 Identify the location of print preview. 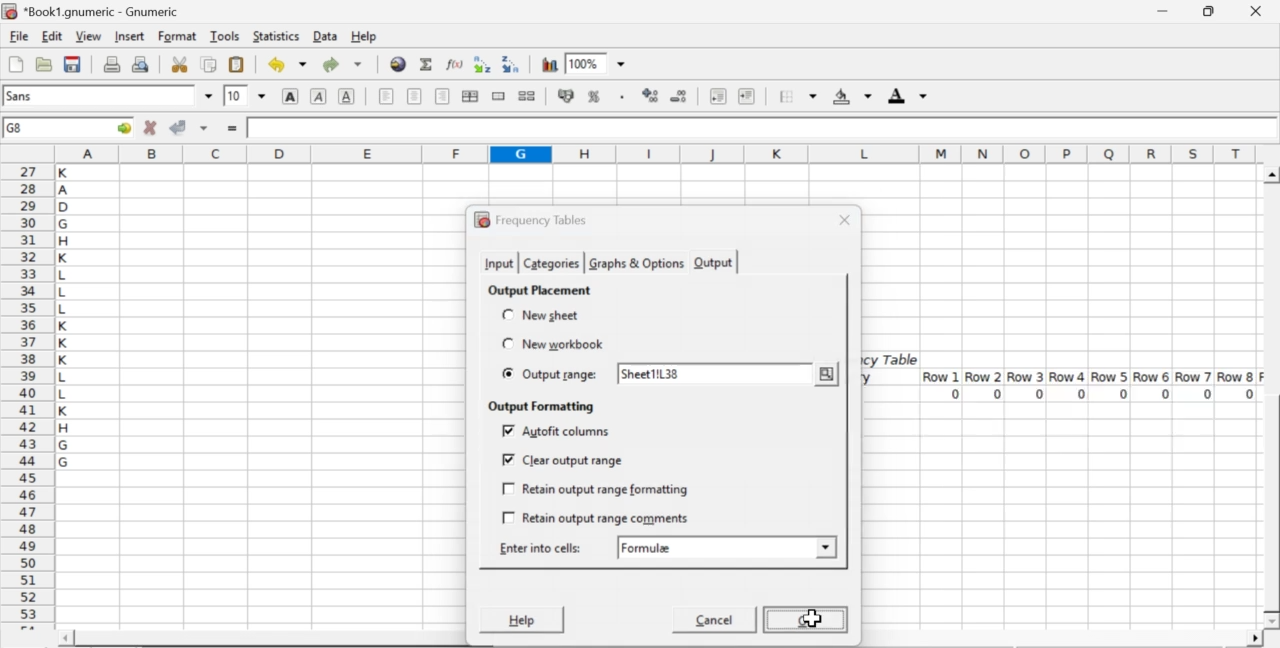
(141, 63).